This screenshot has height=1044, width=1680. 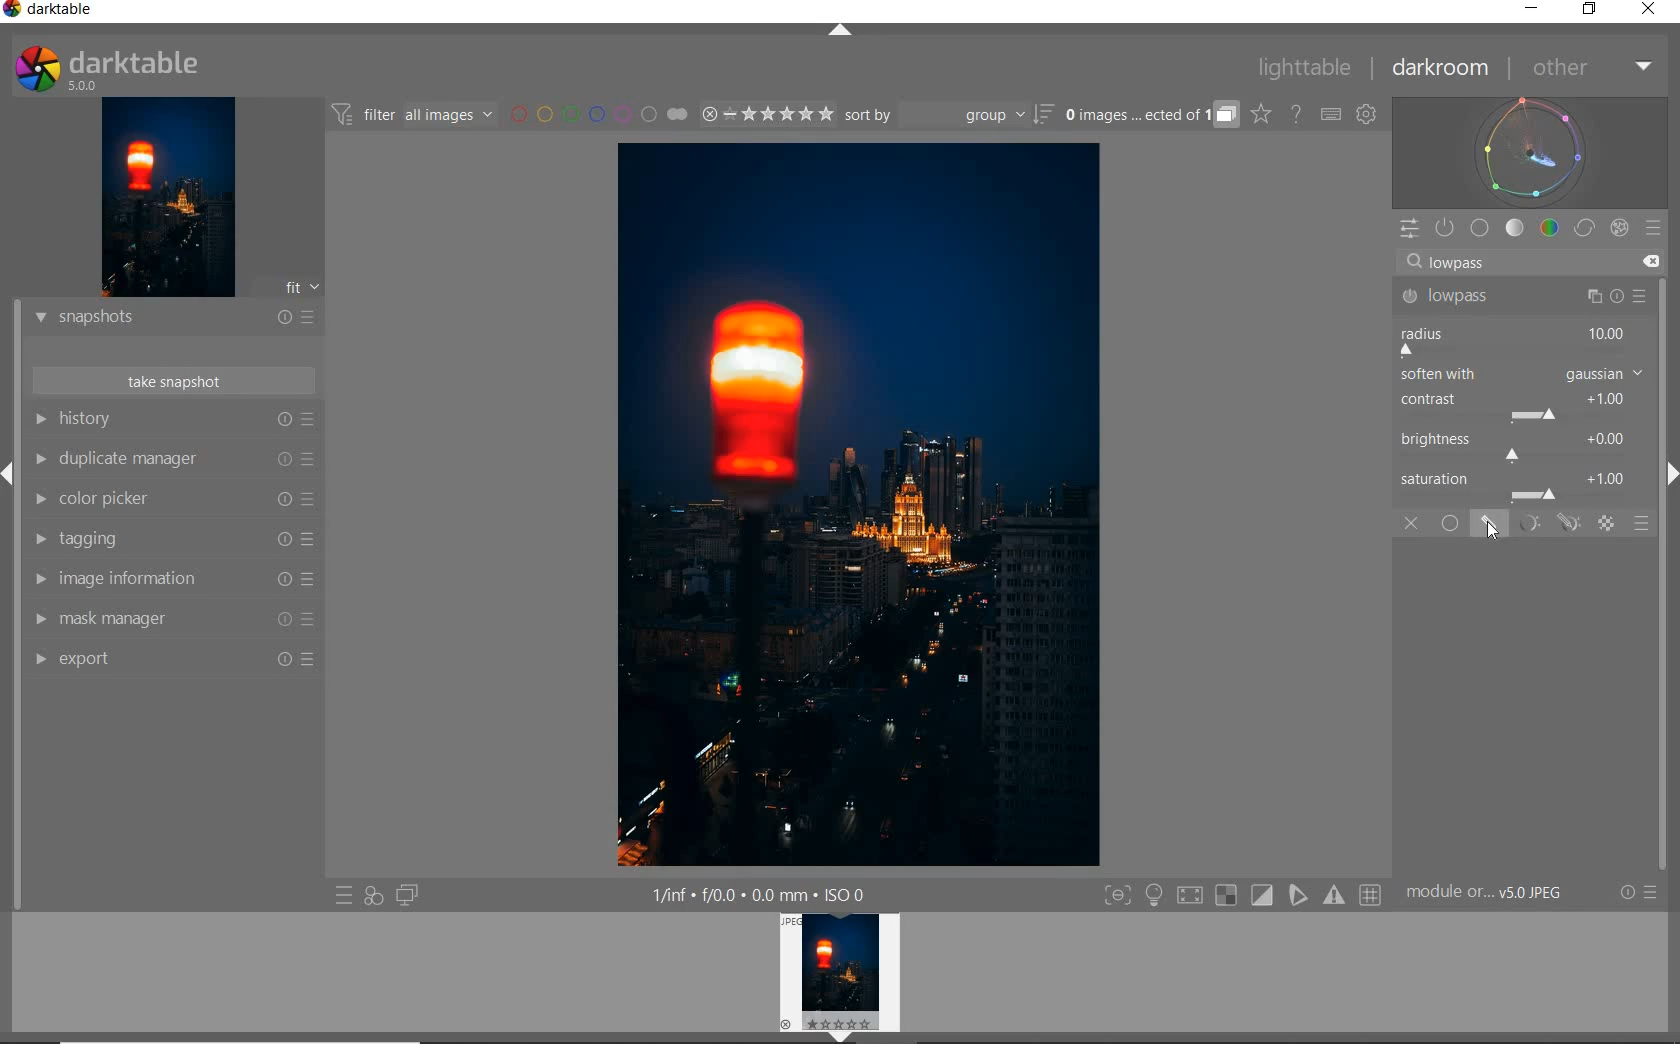 I want to click on DUPLICATE MANAGER, so click(x=126, y=460).